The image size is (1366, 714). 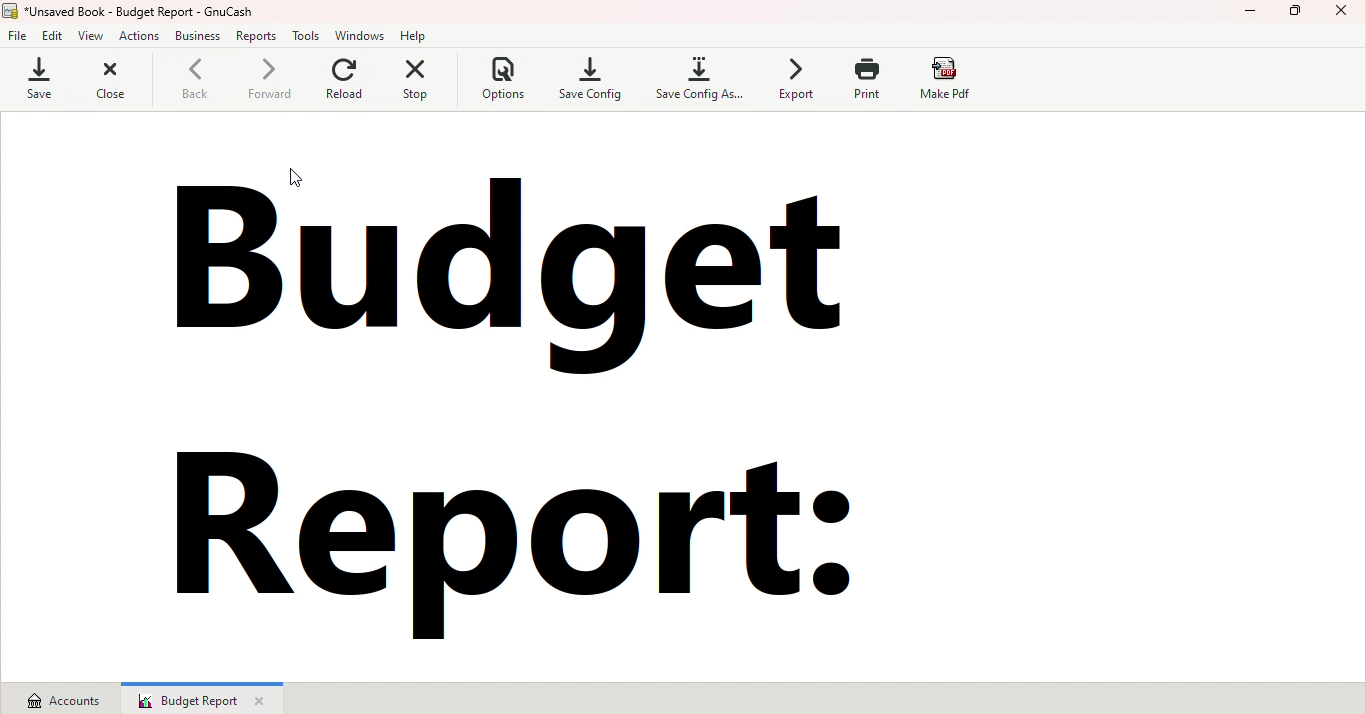 I want to click on Save config, so click(x=588, y=81).